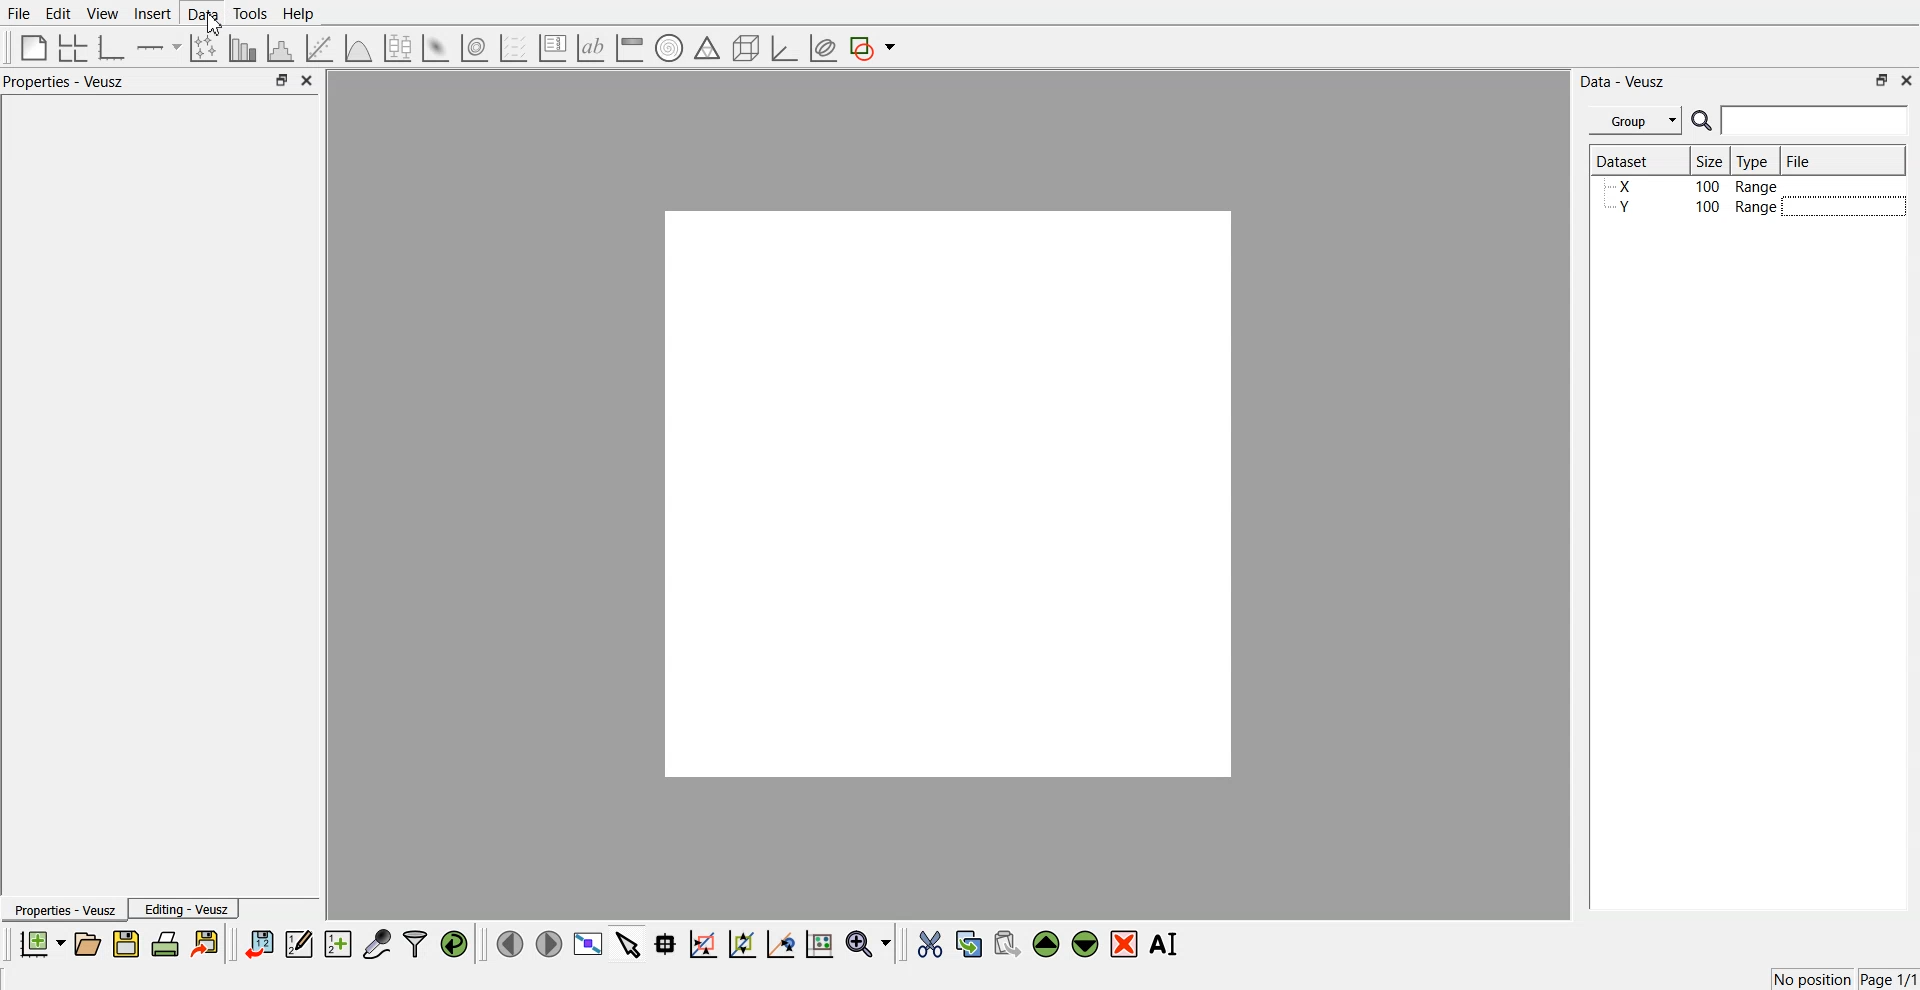  I want to click on Import dataset from veusz, so click(259, 943).